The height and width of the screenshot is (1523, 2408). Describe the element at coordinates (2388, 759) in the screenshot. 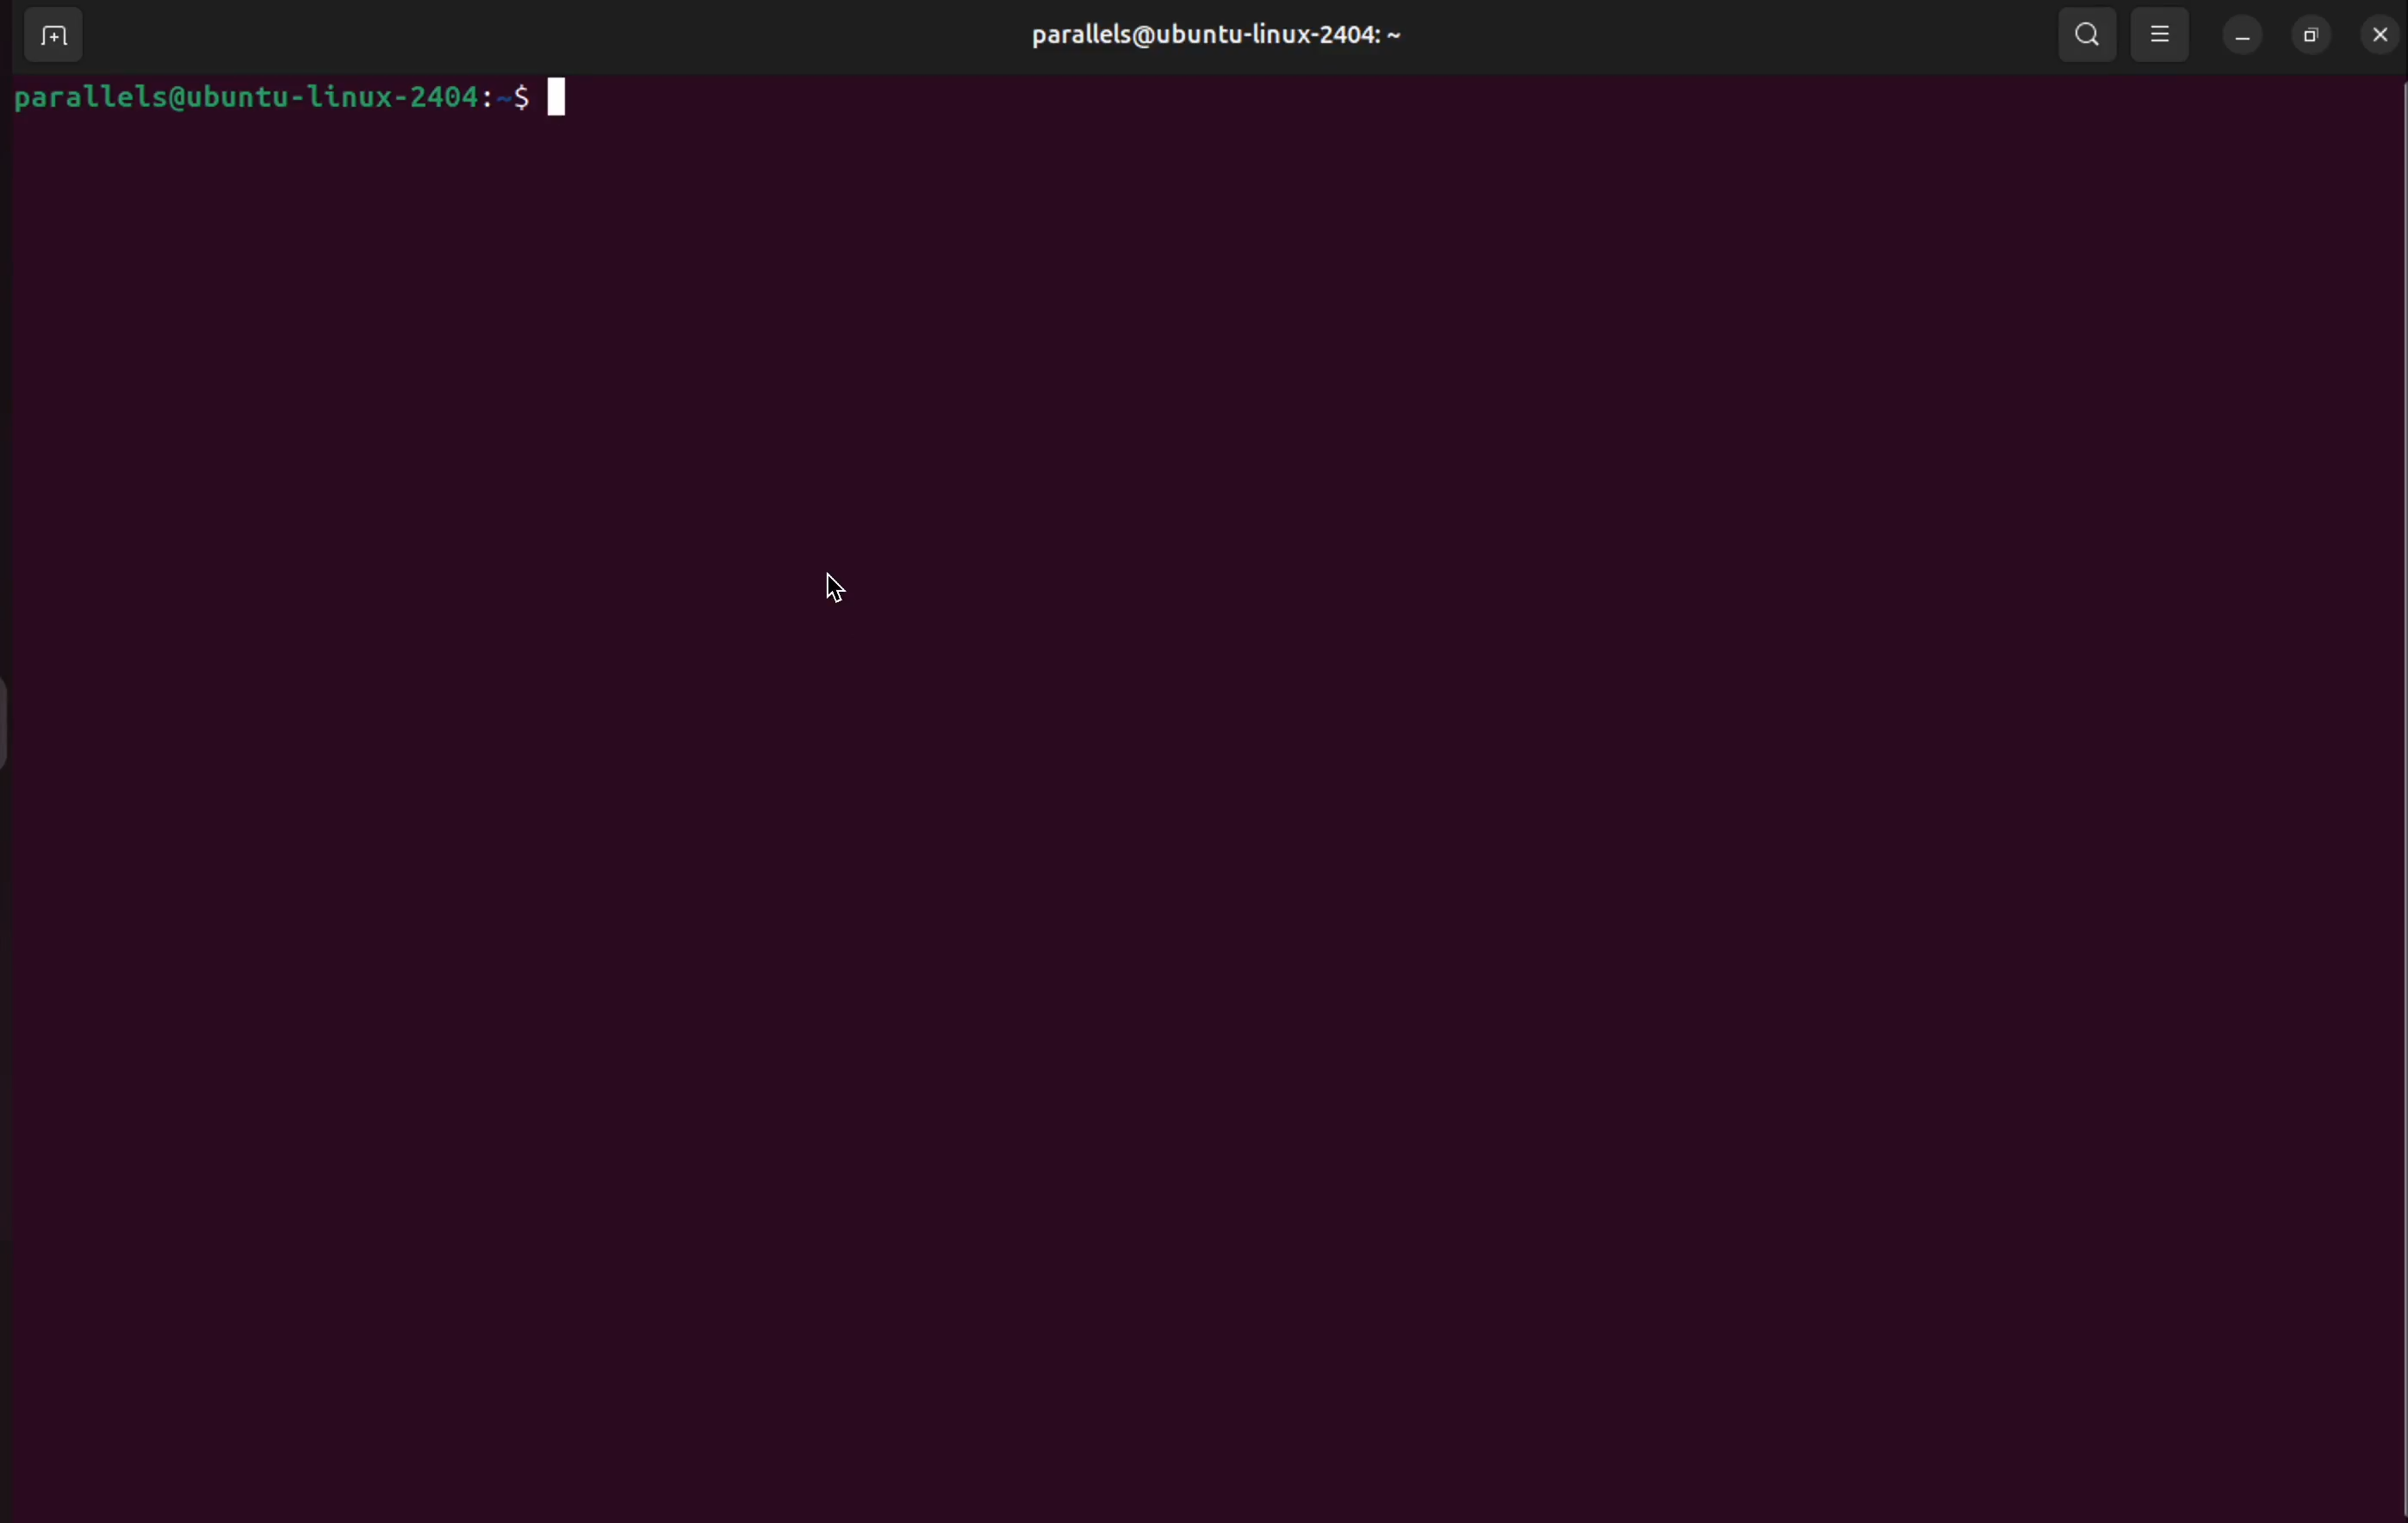

I see `Scrollbar` at that location.